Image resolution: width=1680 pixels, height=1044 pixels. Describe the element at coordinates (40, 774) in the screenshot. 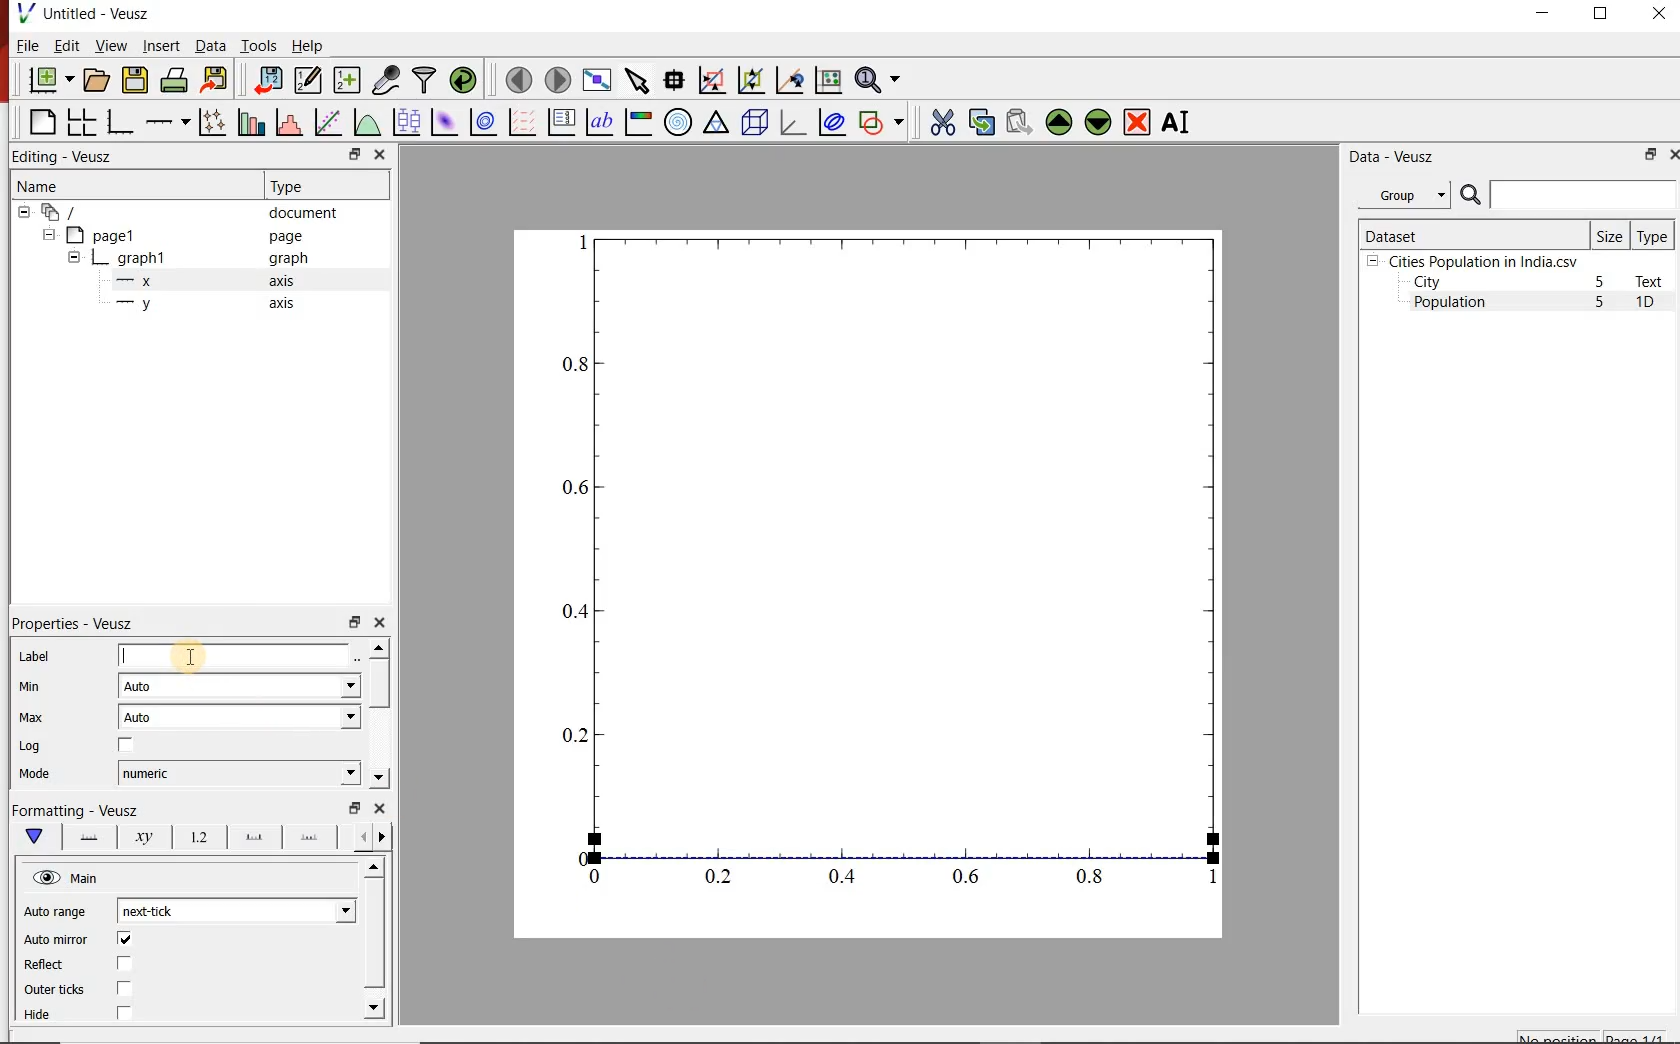

I see `Mode` at that location.